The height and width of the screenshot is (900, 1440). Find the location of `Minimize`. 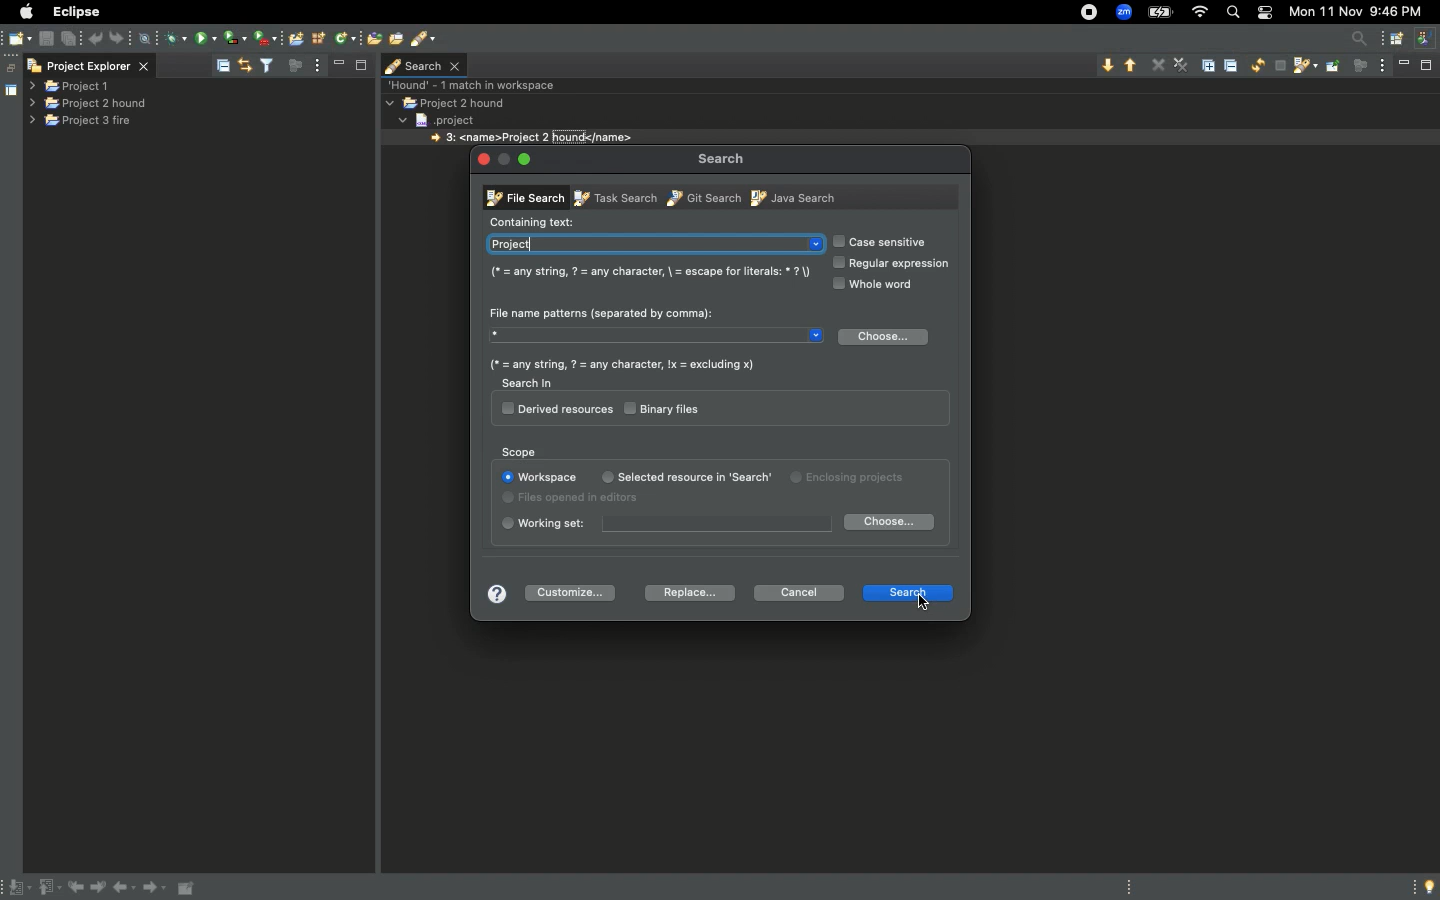

Minimize is located at coordinates (535, 162).